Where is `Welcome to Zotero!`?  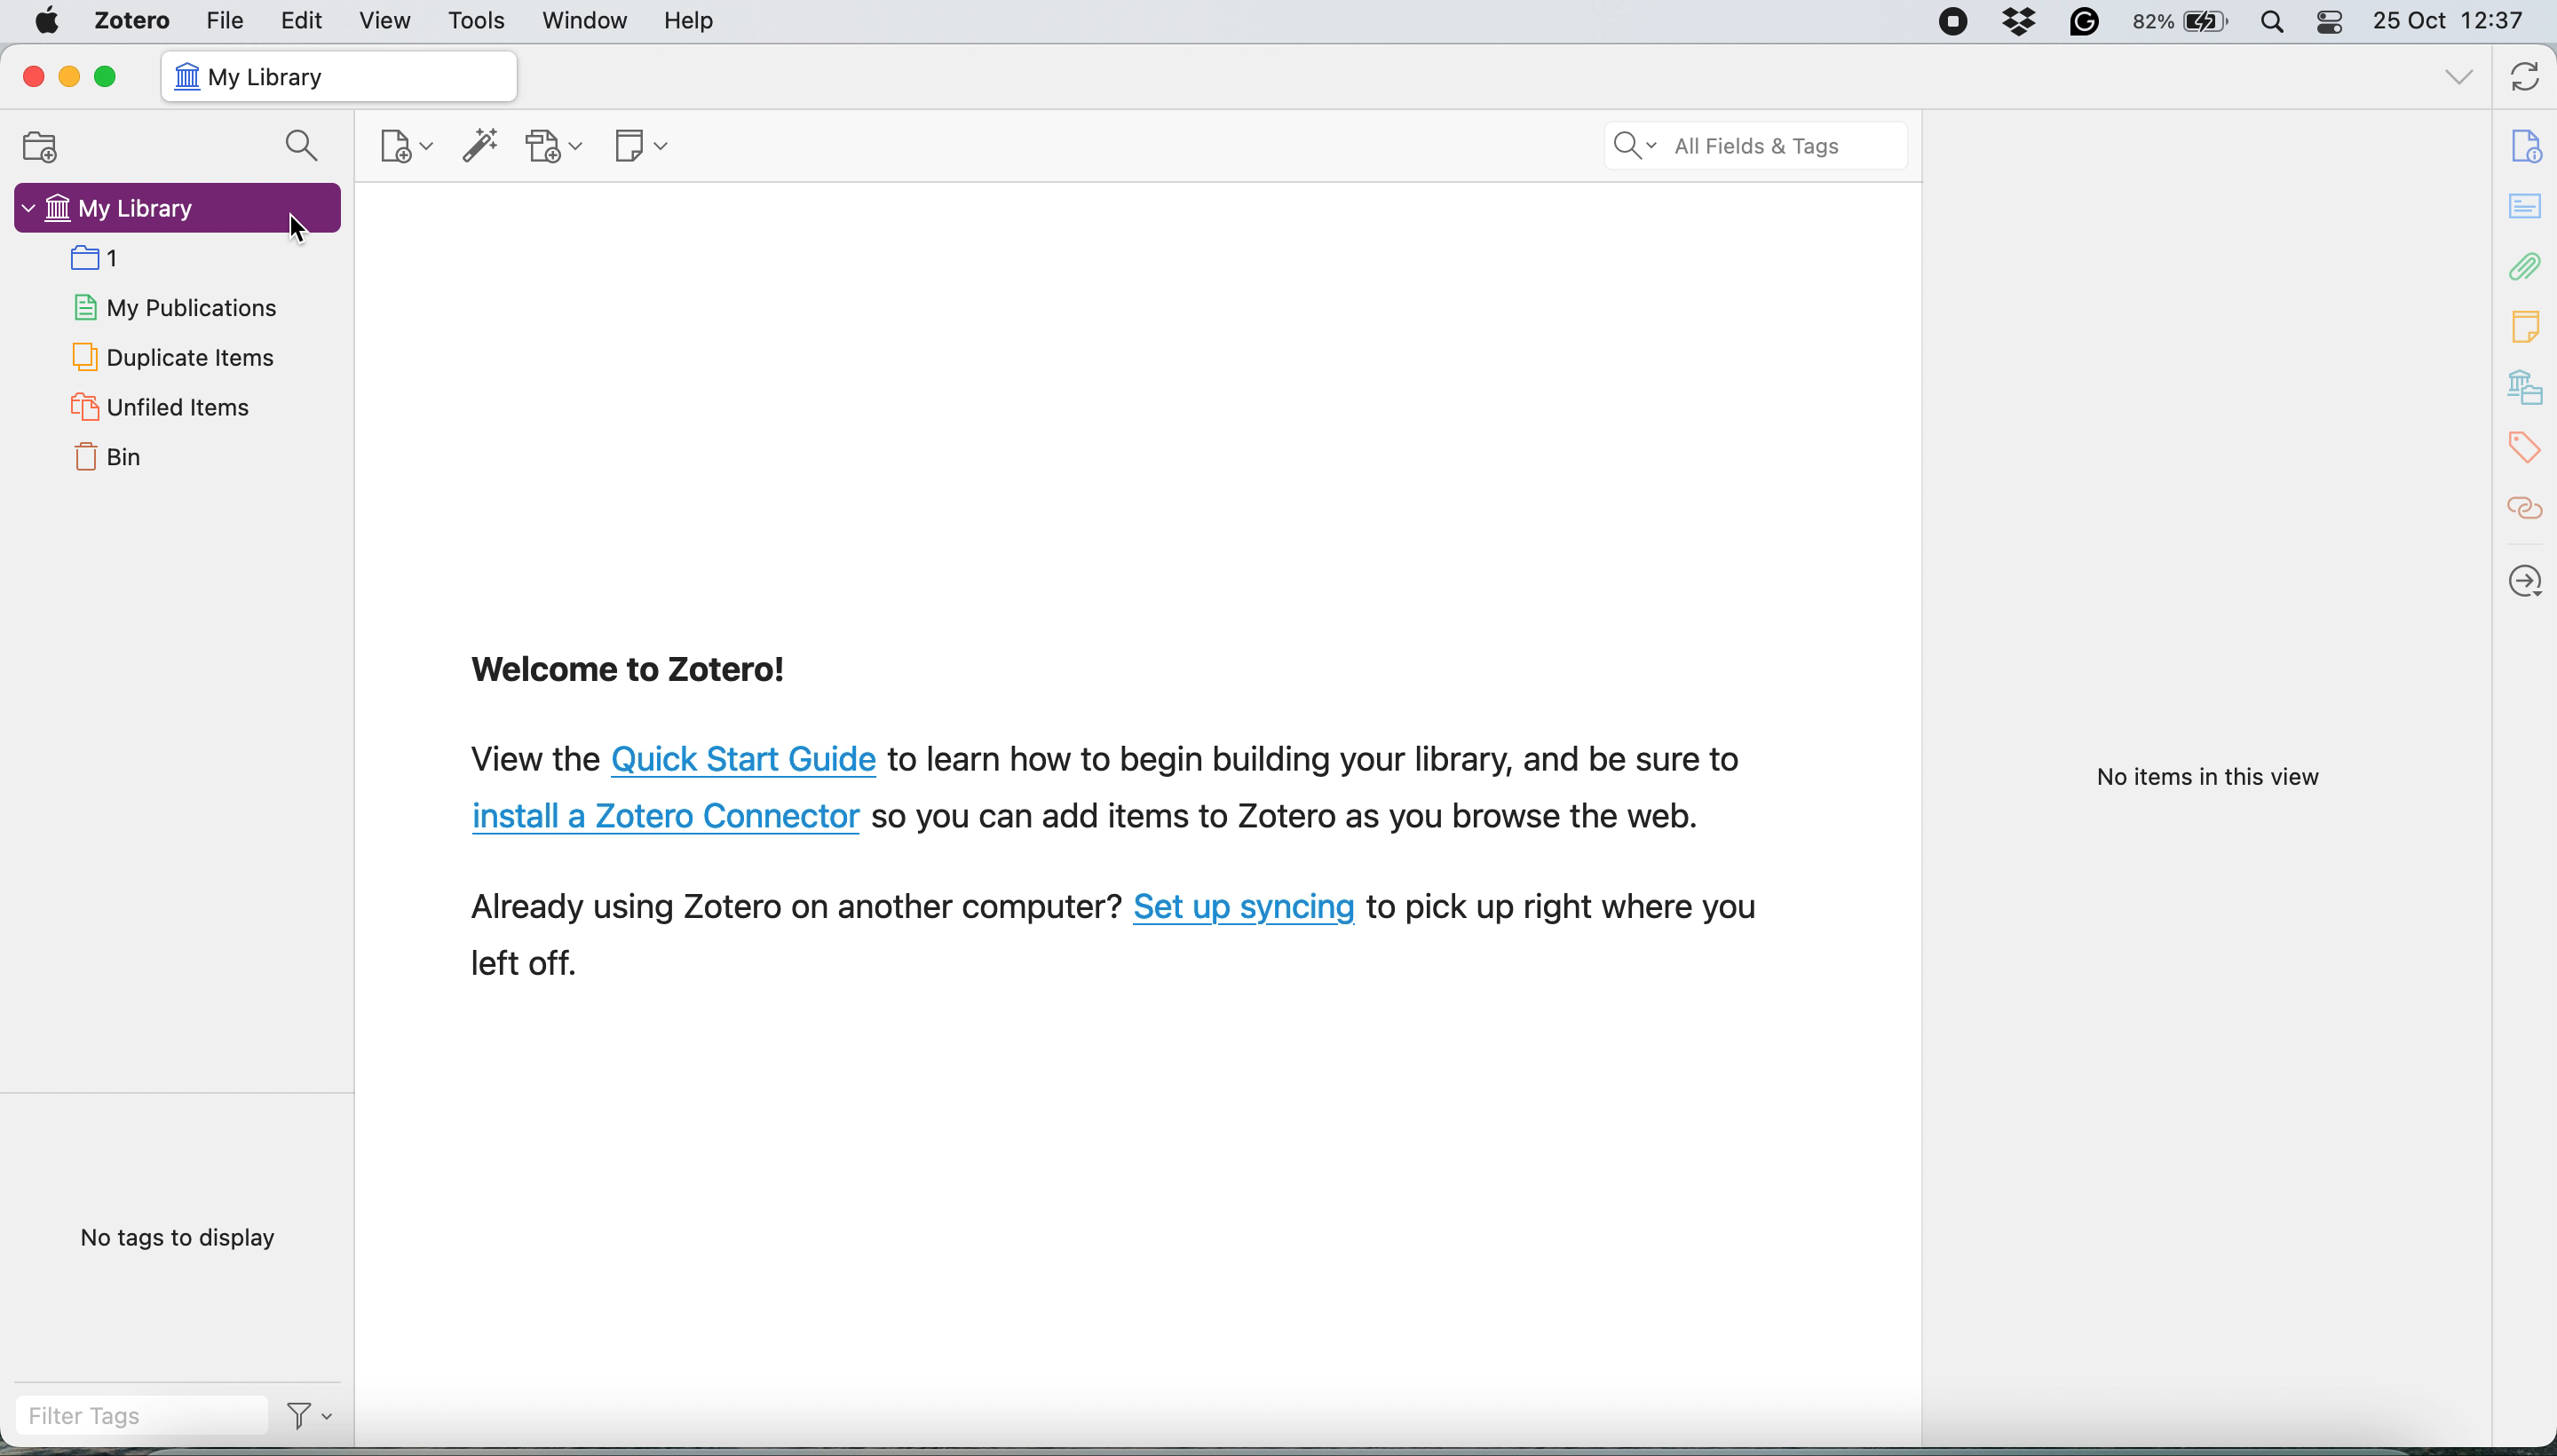
Welcome to Zotero! is located at coordinates (644, 672).